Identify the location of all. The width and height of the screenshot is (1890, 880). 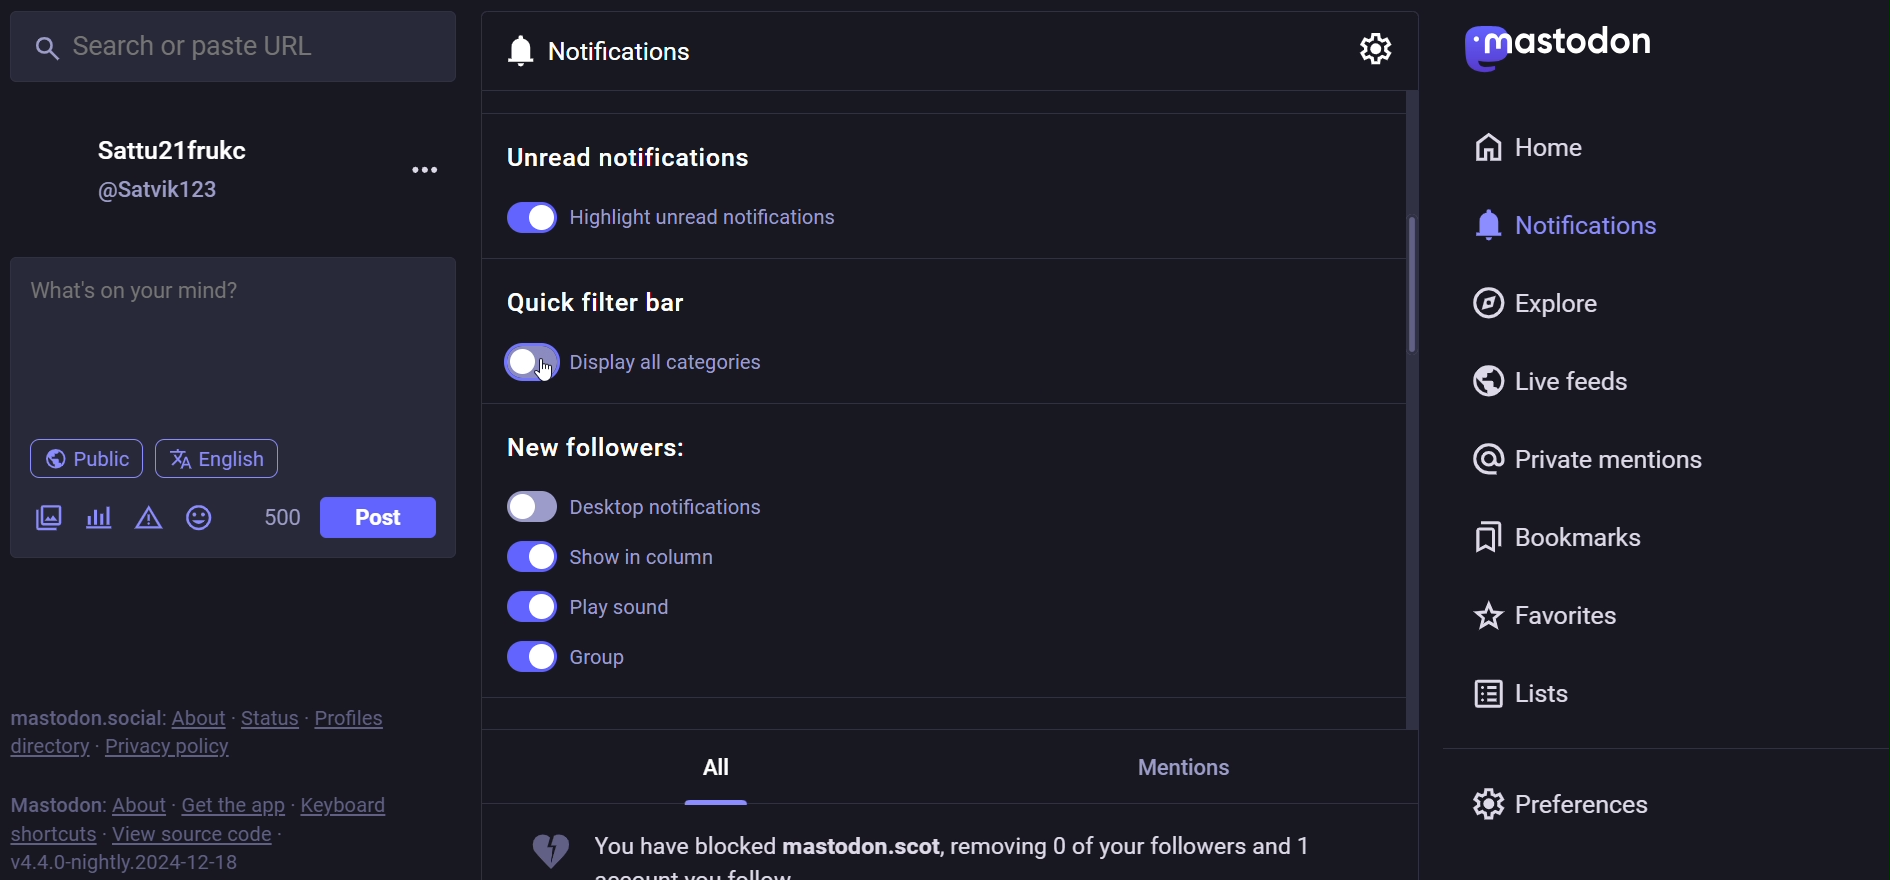
(722, 769).